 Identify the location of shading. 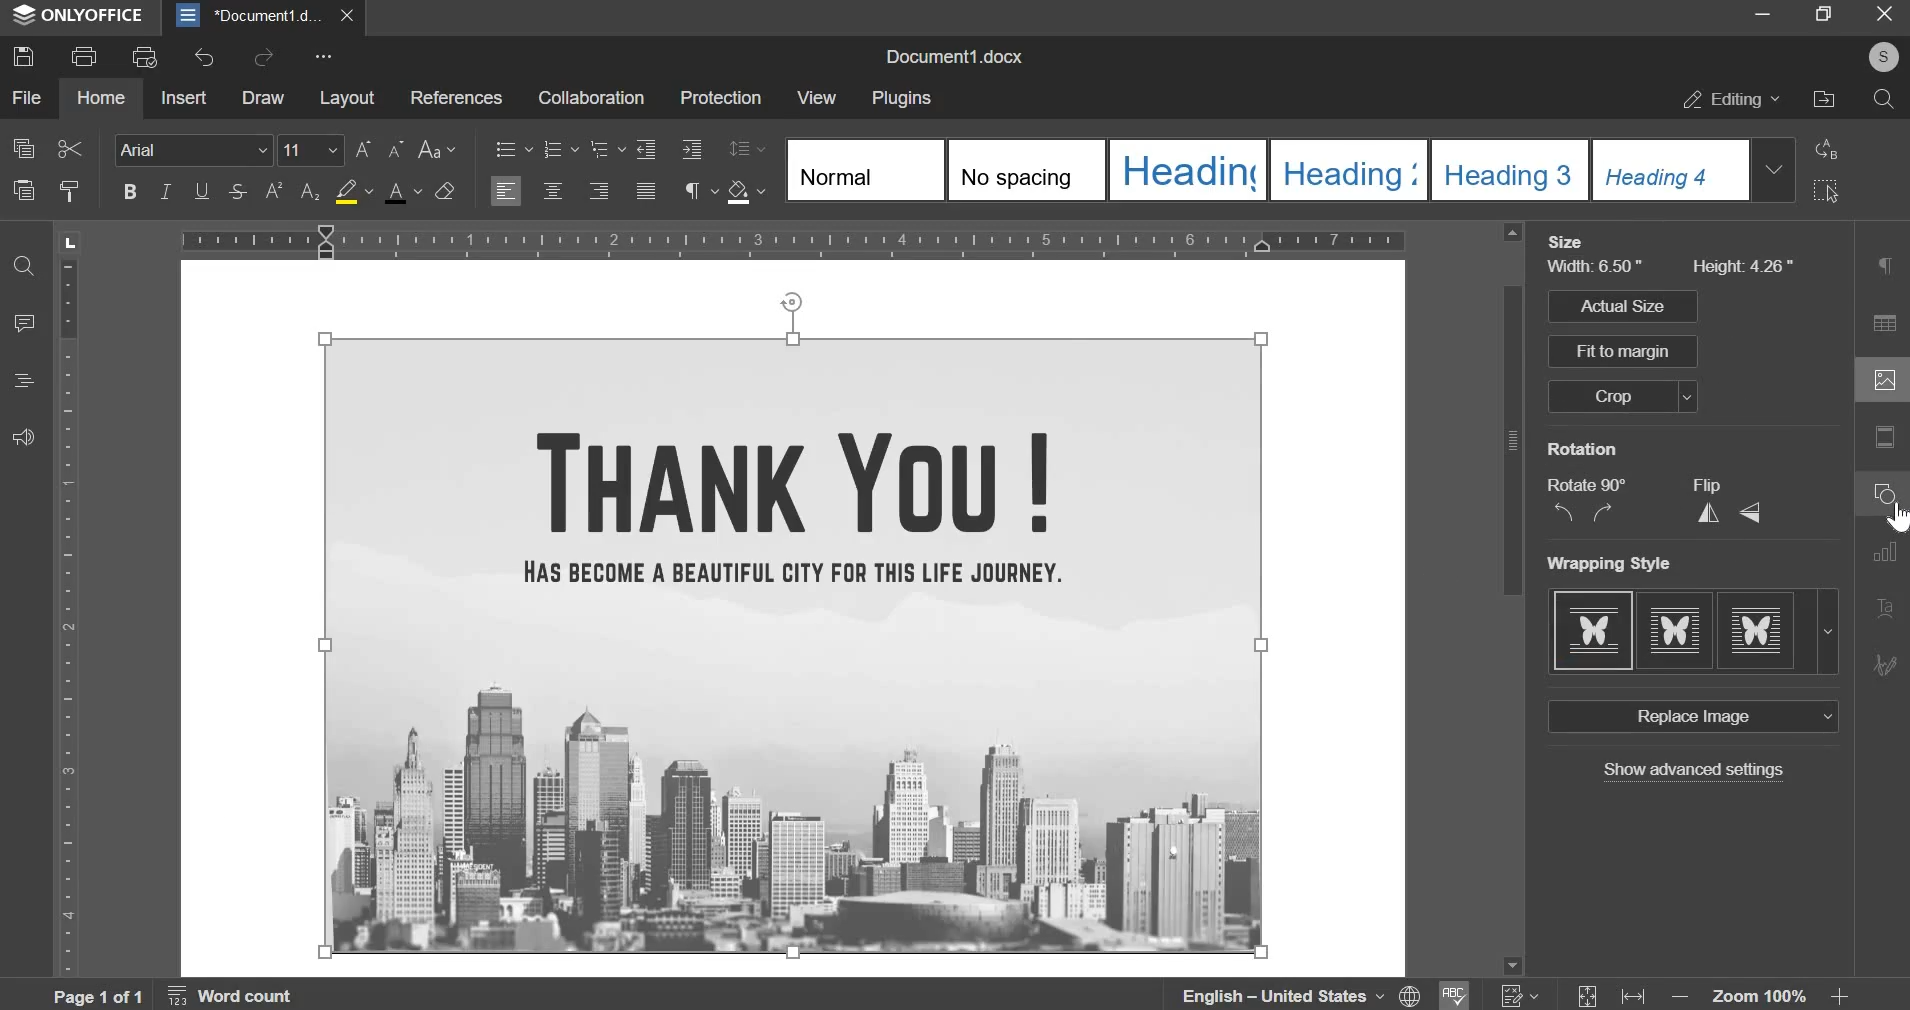
(746, 192).